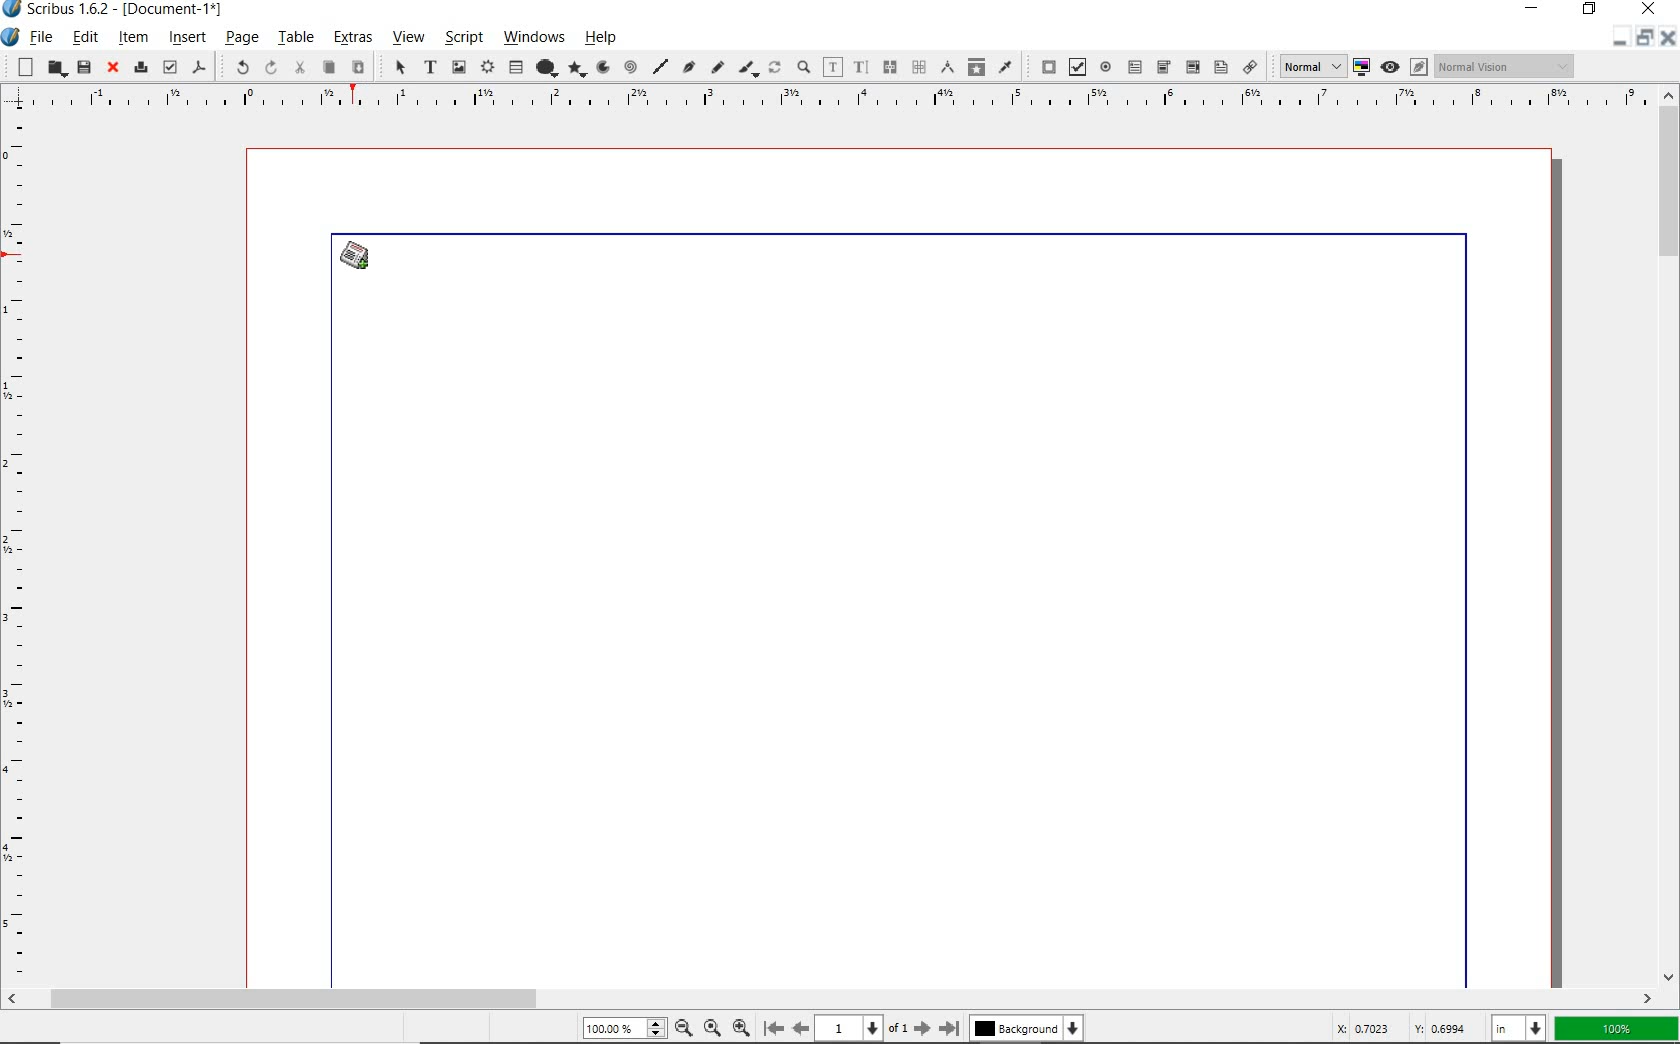  What do you see at coordinates (112, 68) in the screenshot?
I see `close` at bounding box center [112, 68].